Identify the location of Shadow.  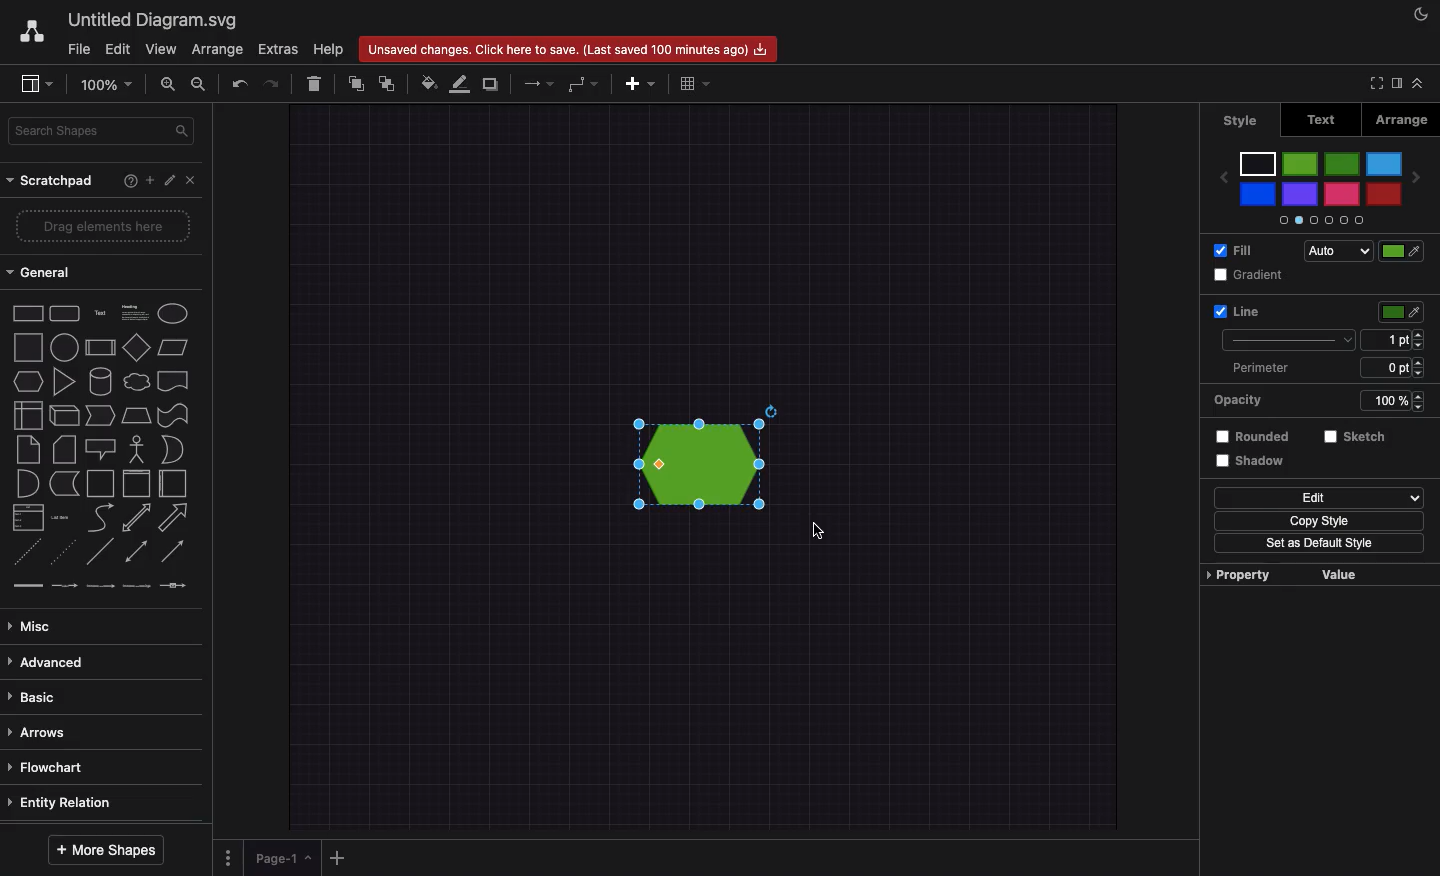
(1255, 461).